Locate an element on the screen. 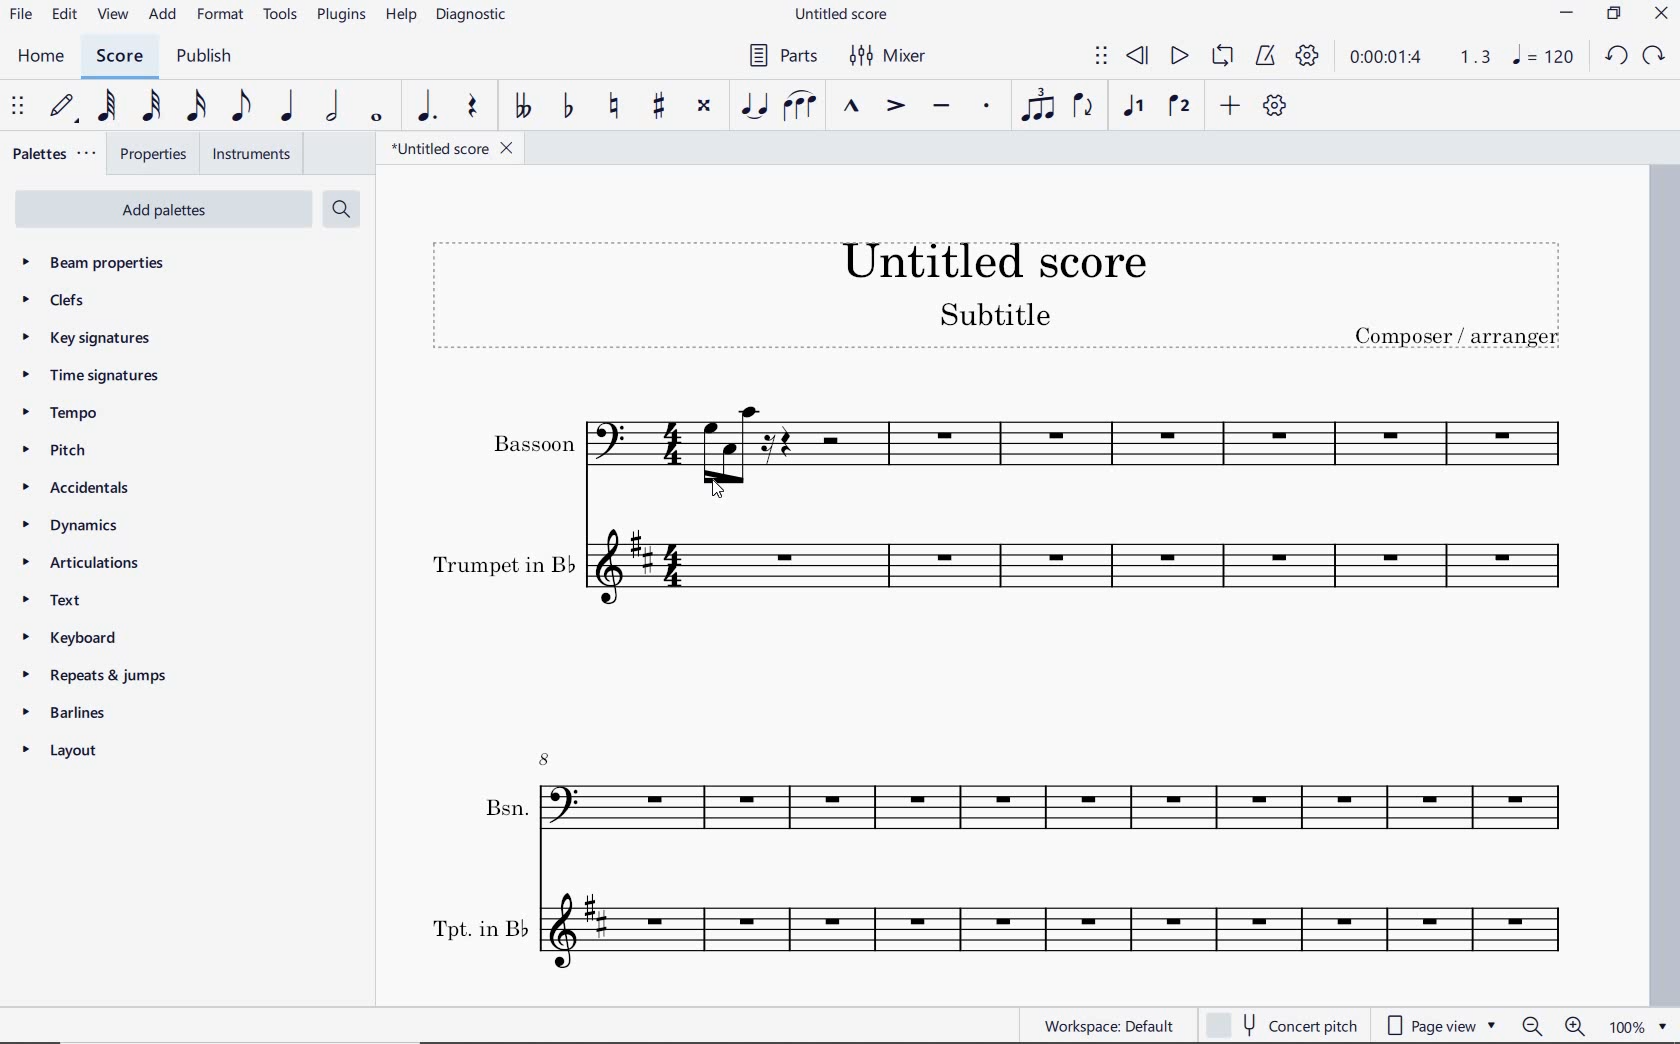  quarter note is located at coordinates (288, 107).